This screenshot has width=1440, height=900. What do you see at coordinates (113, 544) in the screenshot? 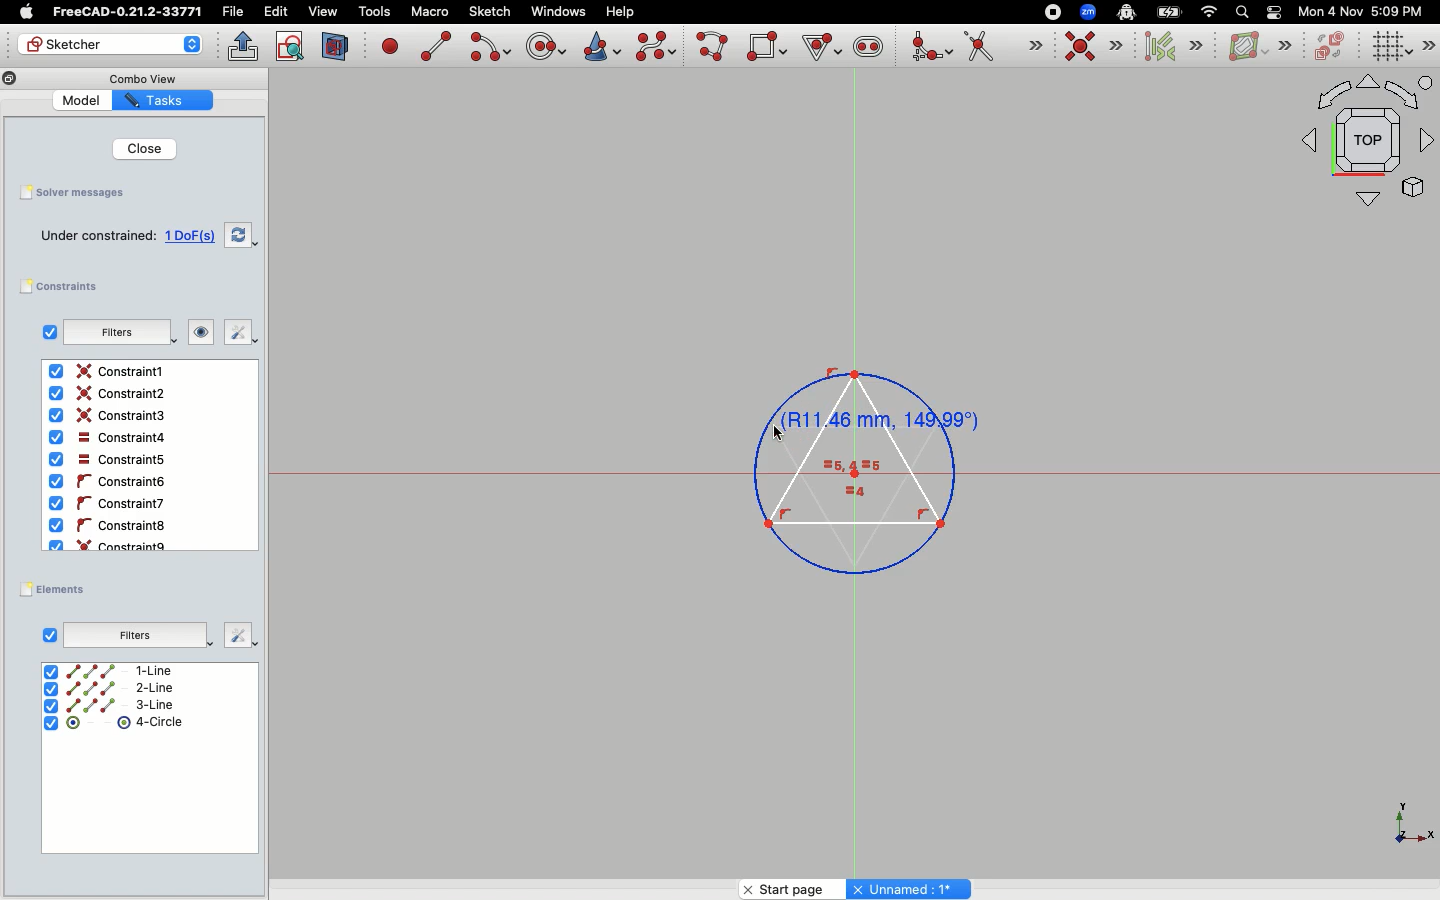
I see `Constraint9` at bounding box center [113, 544].